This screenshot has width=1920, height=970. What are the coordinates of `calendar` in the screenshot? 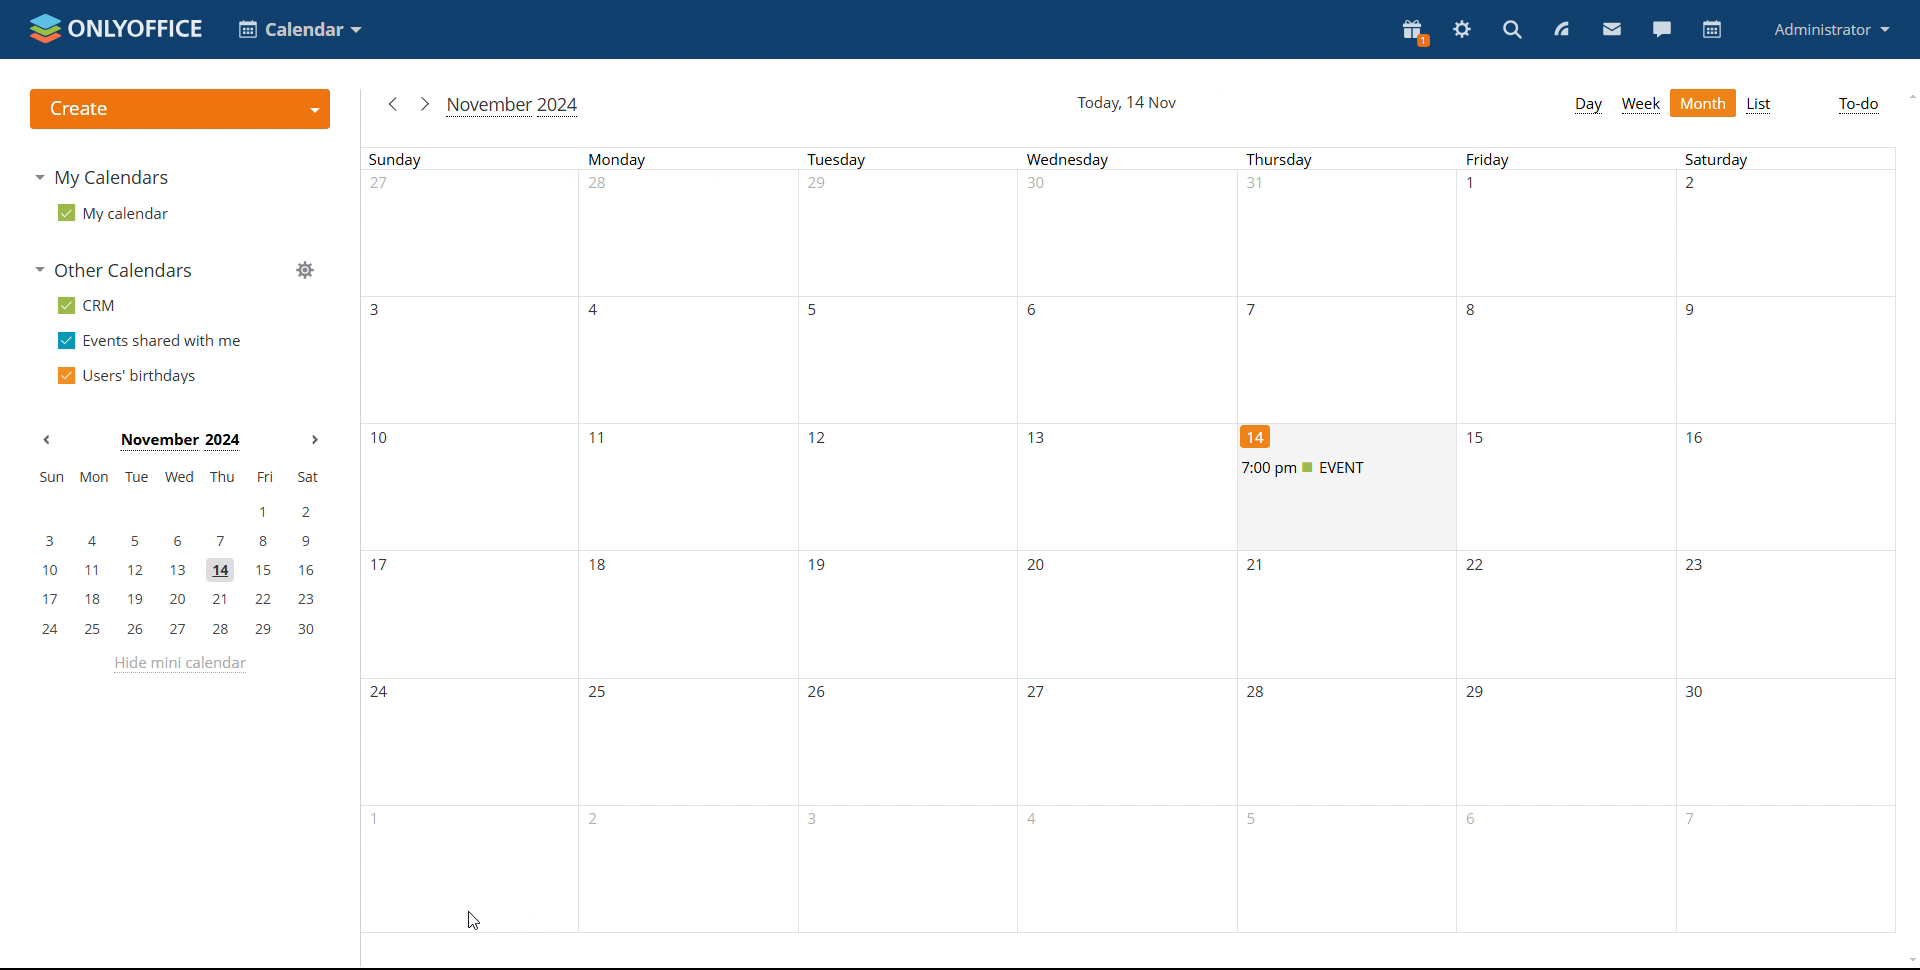 It's located at (1710, 31).